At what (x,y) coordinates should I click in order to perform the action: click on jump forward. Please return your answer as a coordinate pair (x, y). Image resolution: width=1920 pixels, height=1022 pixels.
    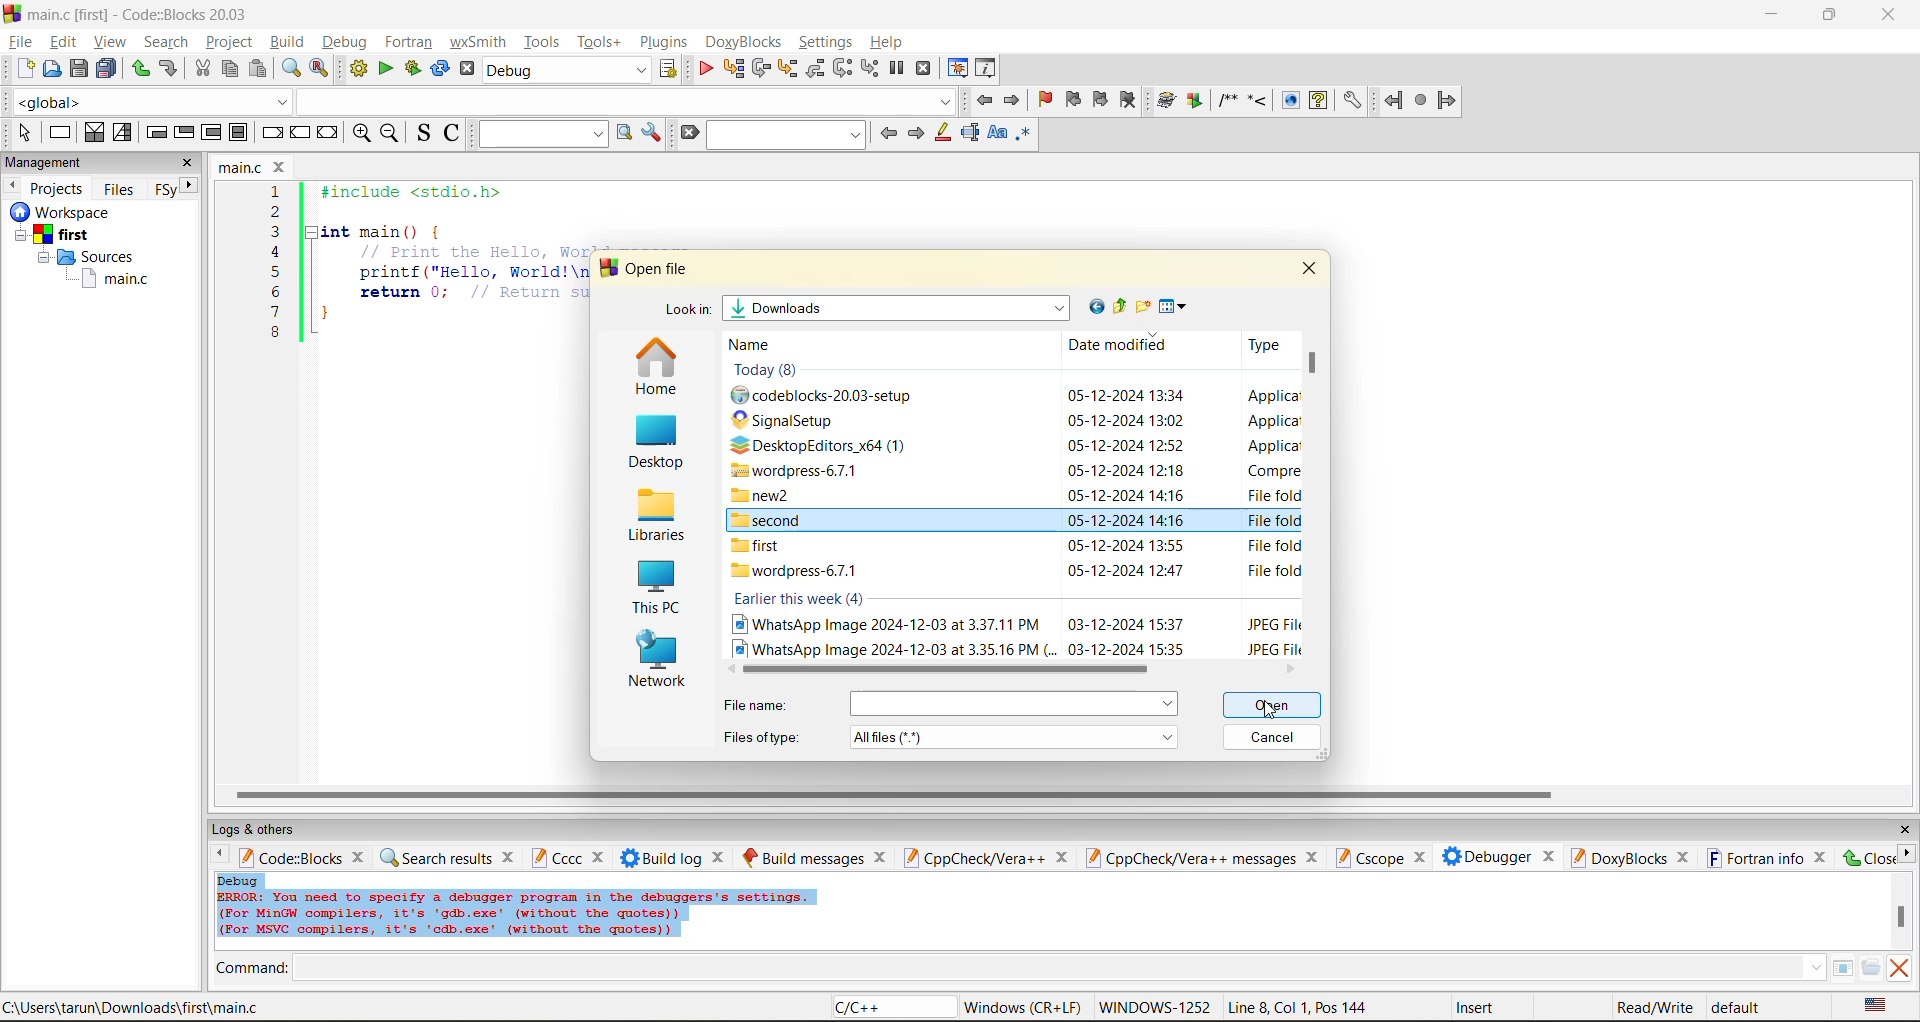
    Looking at the image, I should click on (1014, 99).